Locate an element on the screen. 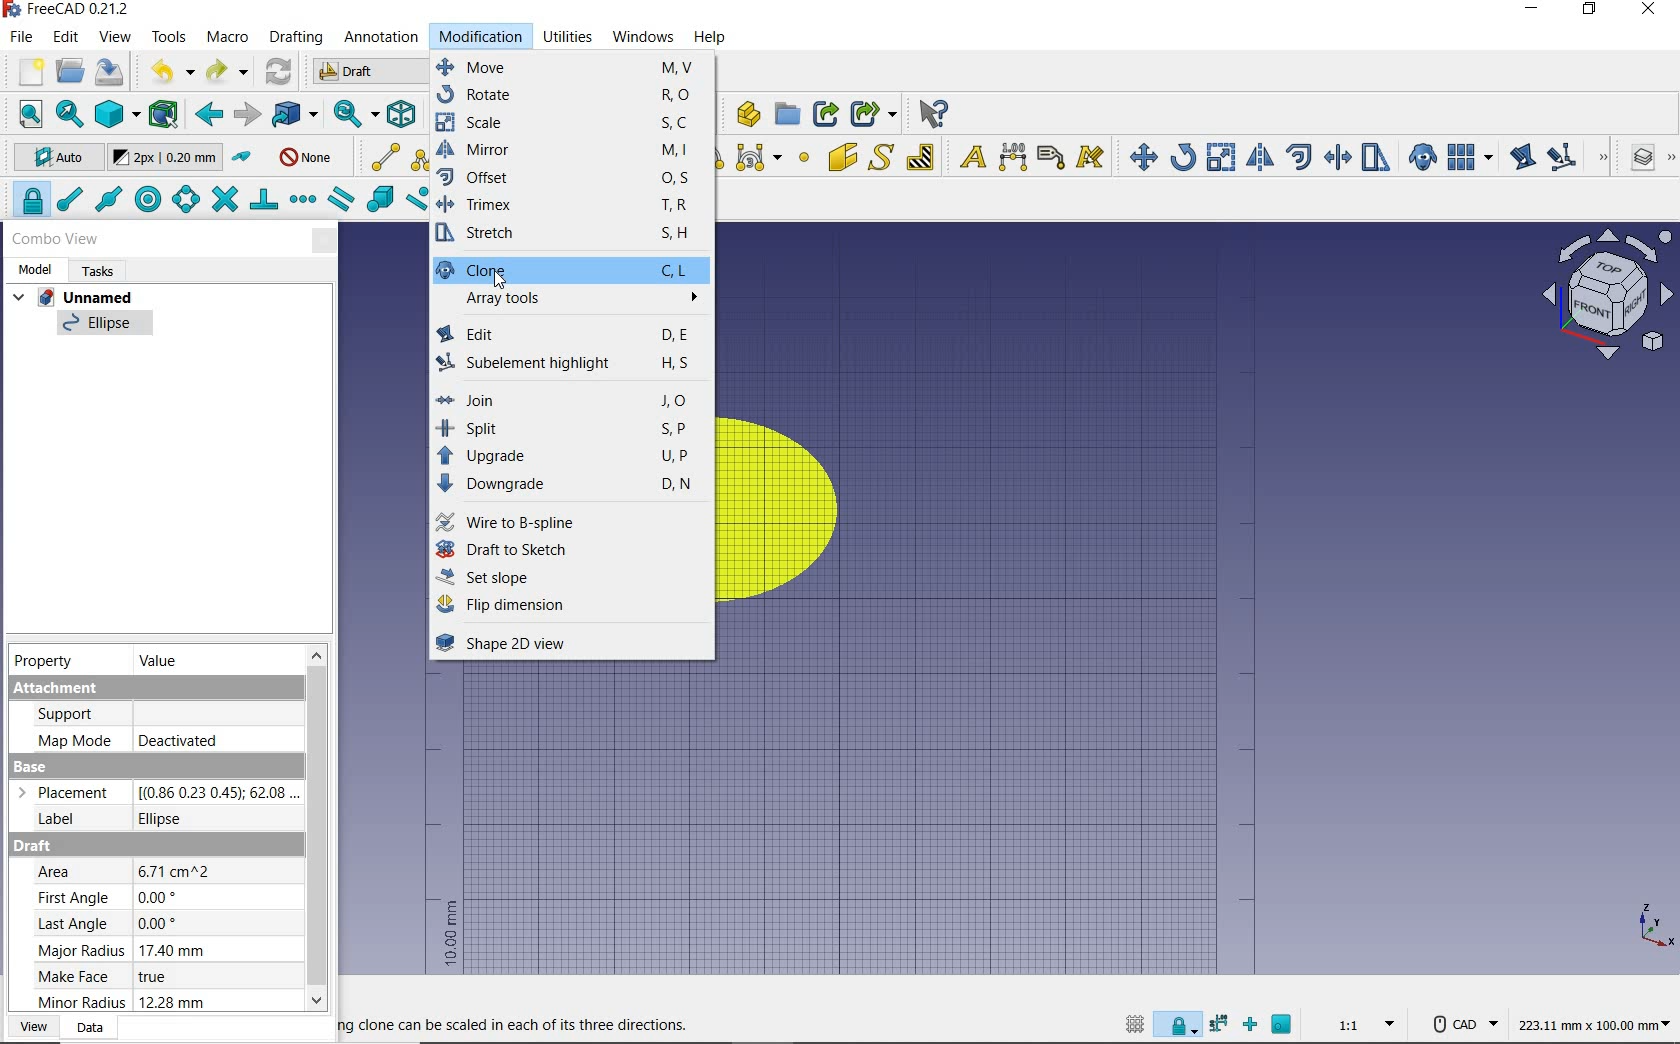 The height and width of the screenshot is (1044, 1680). dimension is located at coordinates (1012, 158).